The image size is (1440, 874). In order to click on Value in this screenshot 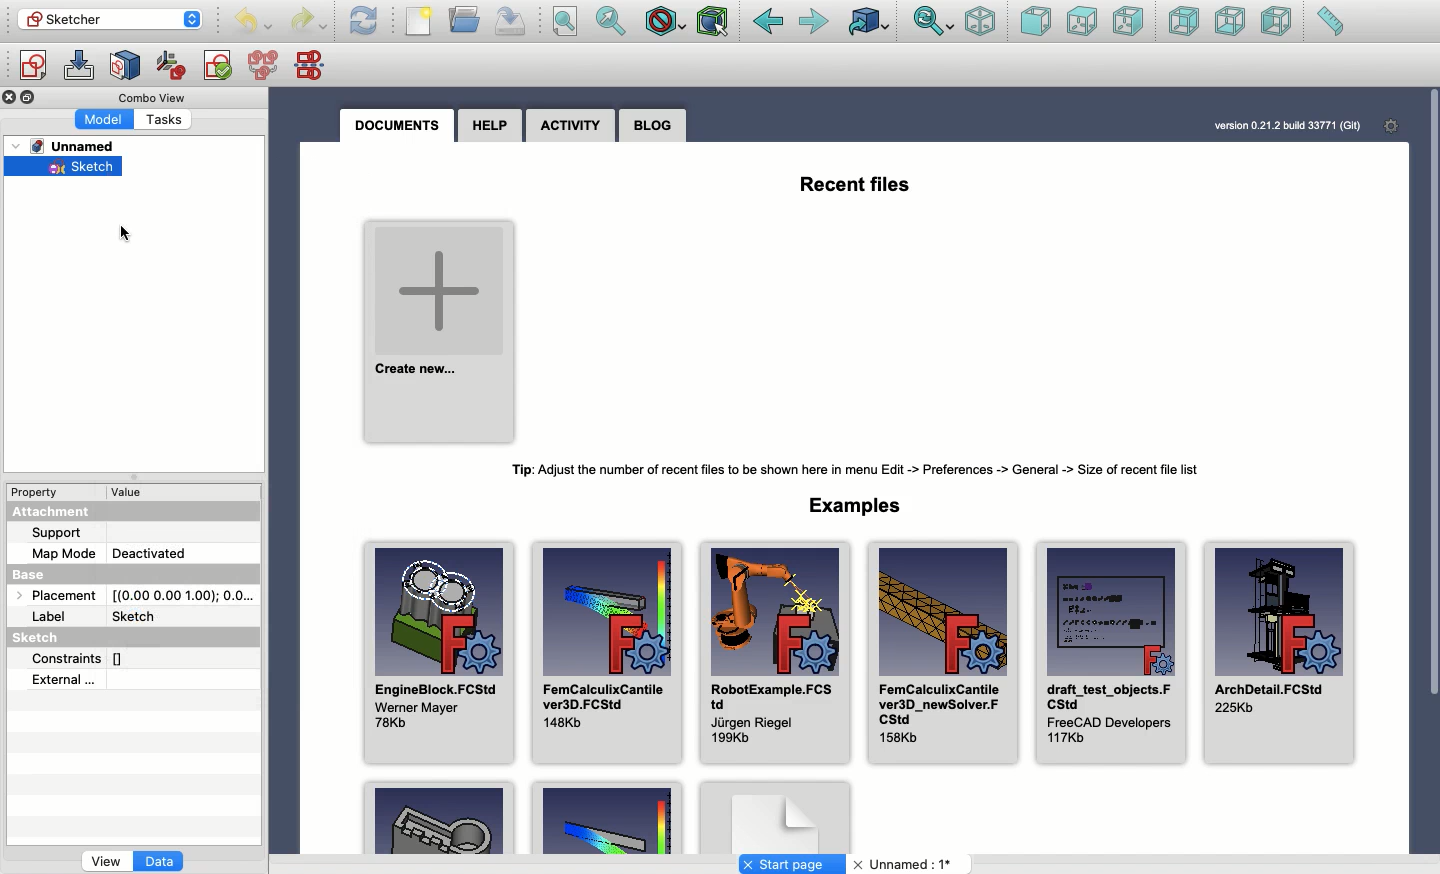, I will do `click(136, 492)`.